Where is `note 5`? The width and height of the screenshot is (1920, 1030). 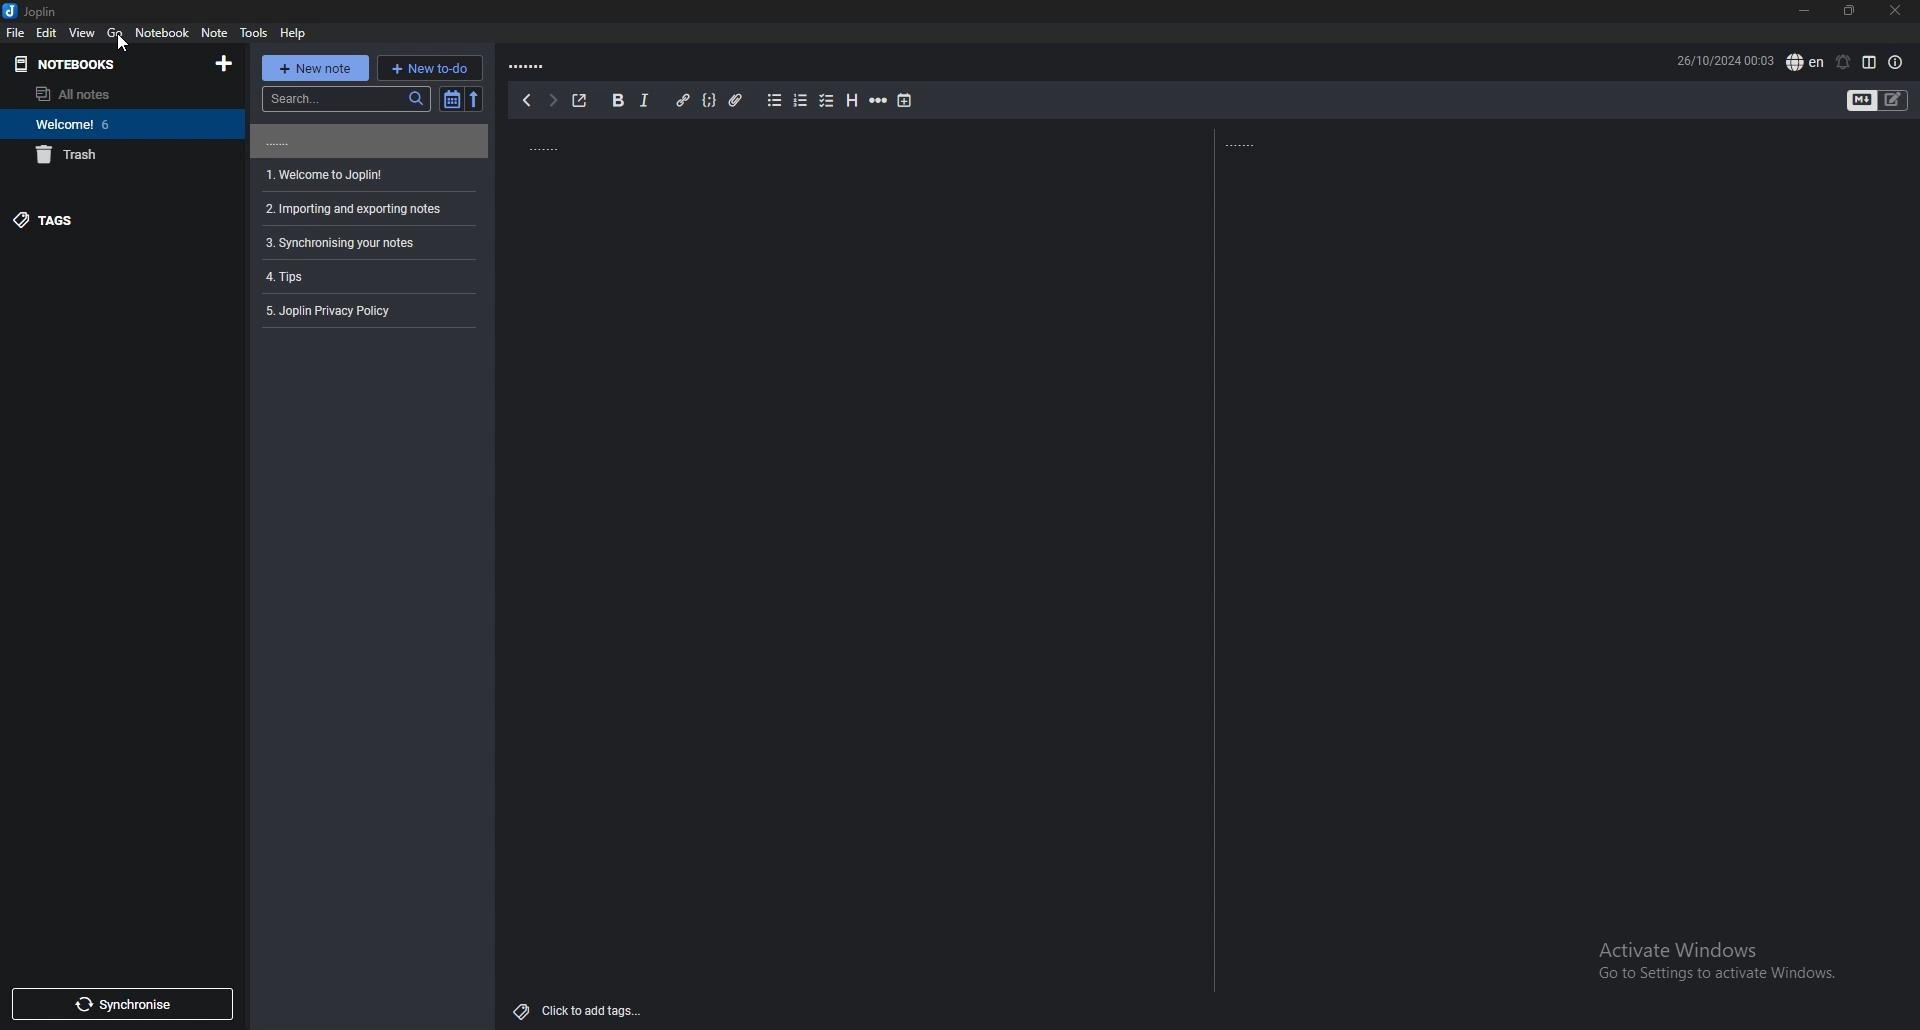
note 5 is located at coordinates (365, 276).